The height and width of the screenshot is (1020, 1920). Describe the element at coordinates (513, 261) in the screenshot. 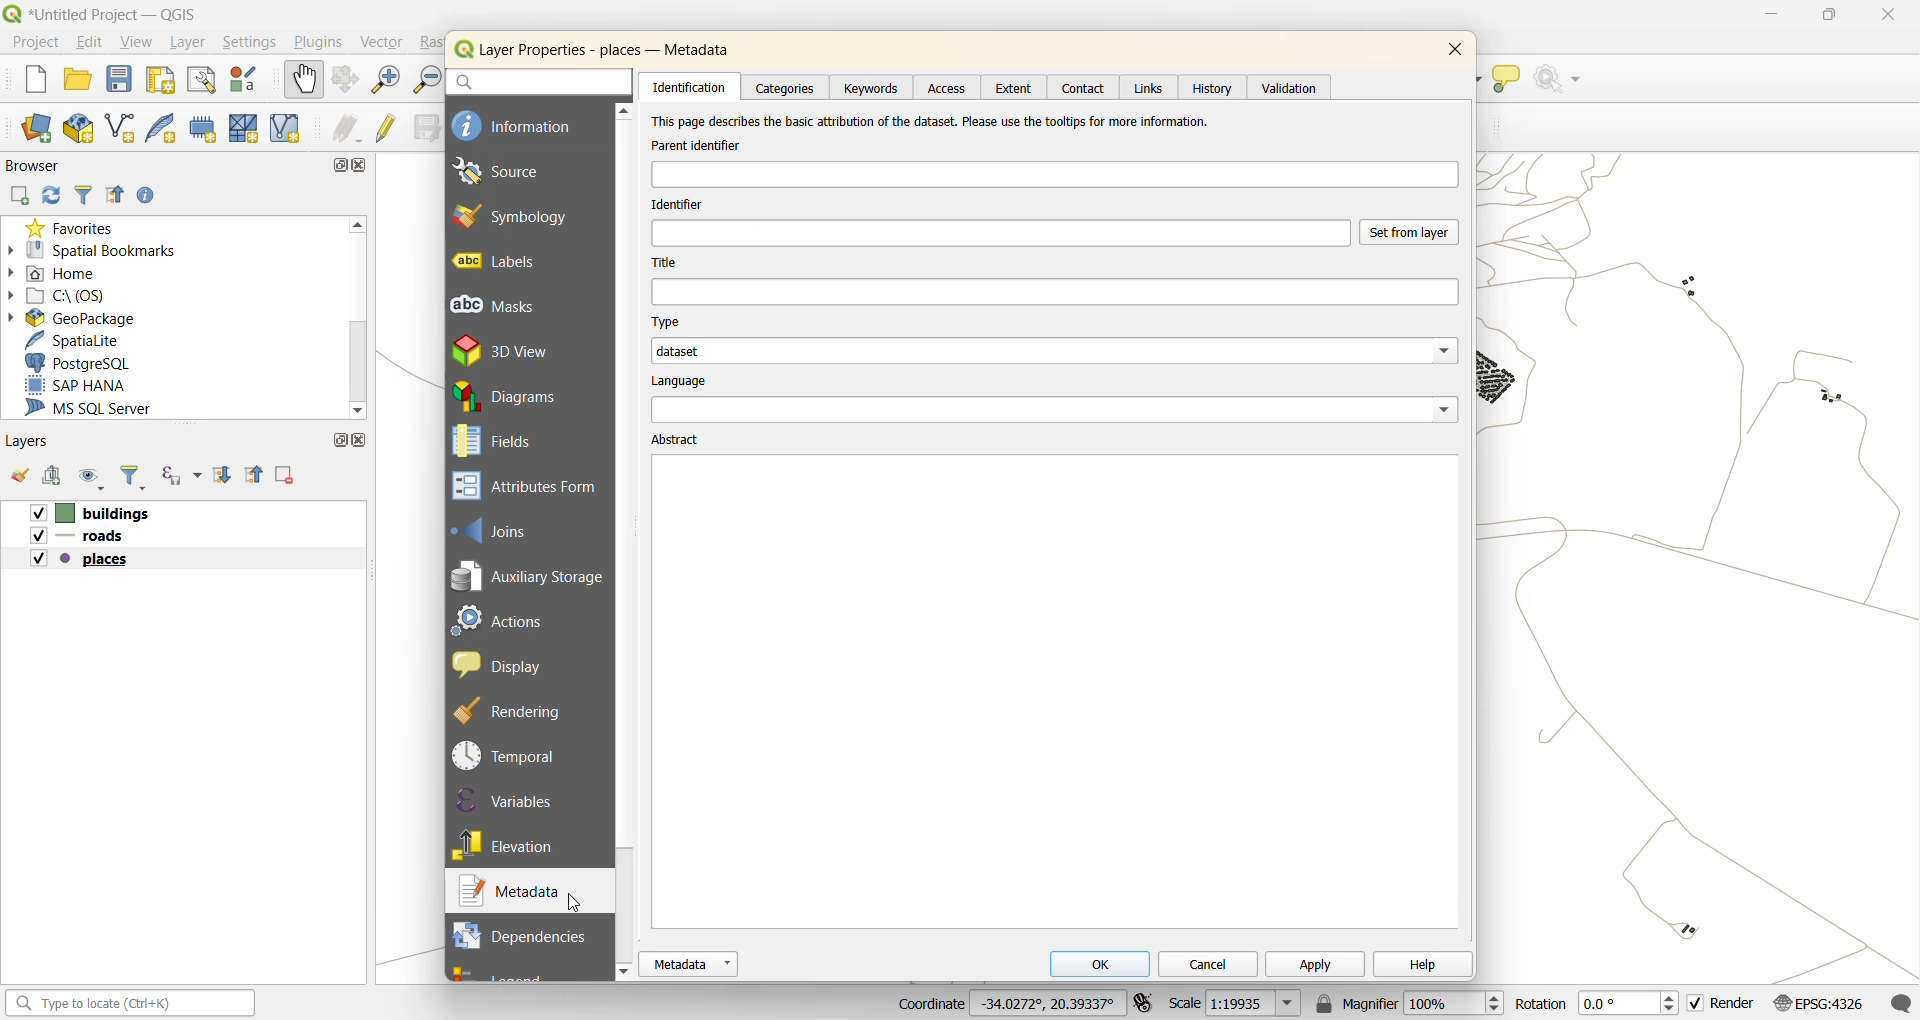

I see `labels` at that location.